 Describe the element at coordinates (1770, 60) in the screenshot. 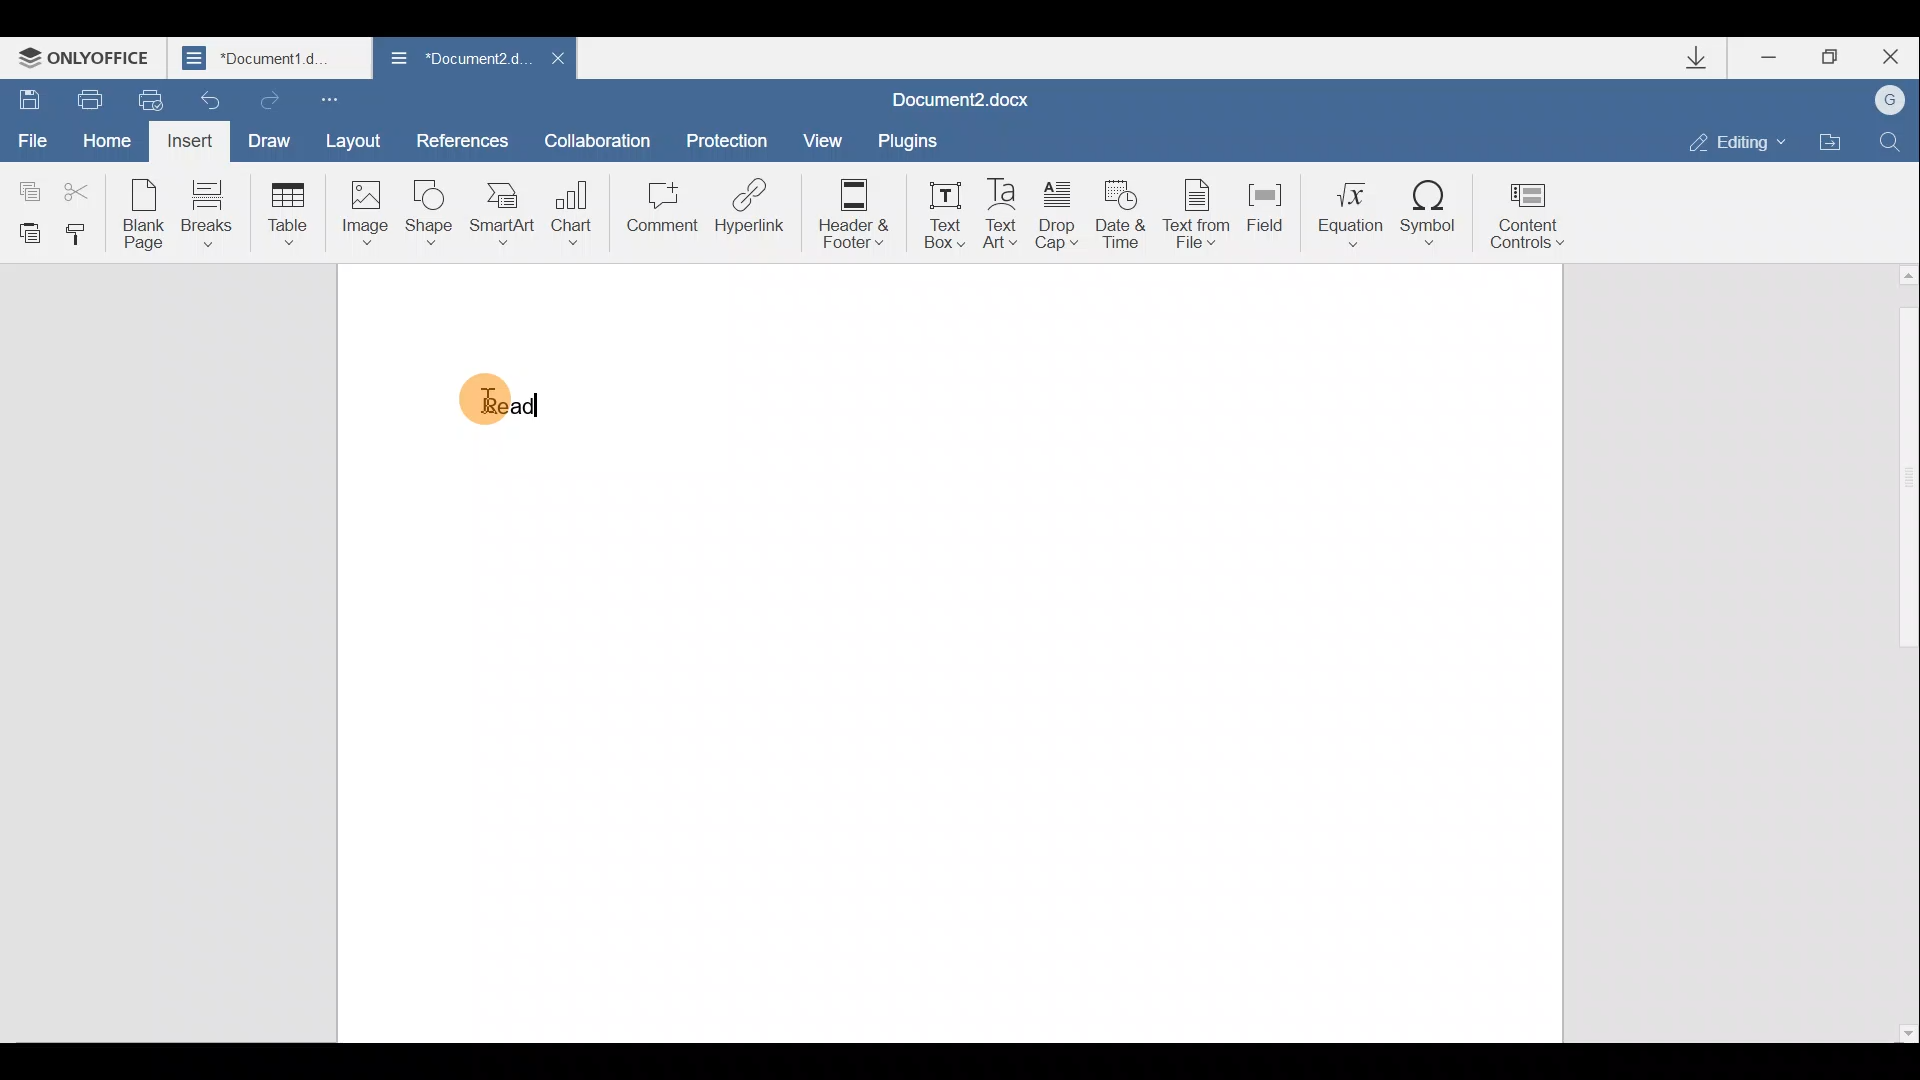

I see `Minimize` at that location.